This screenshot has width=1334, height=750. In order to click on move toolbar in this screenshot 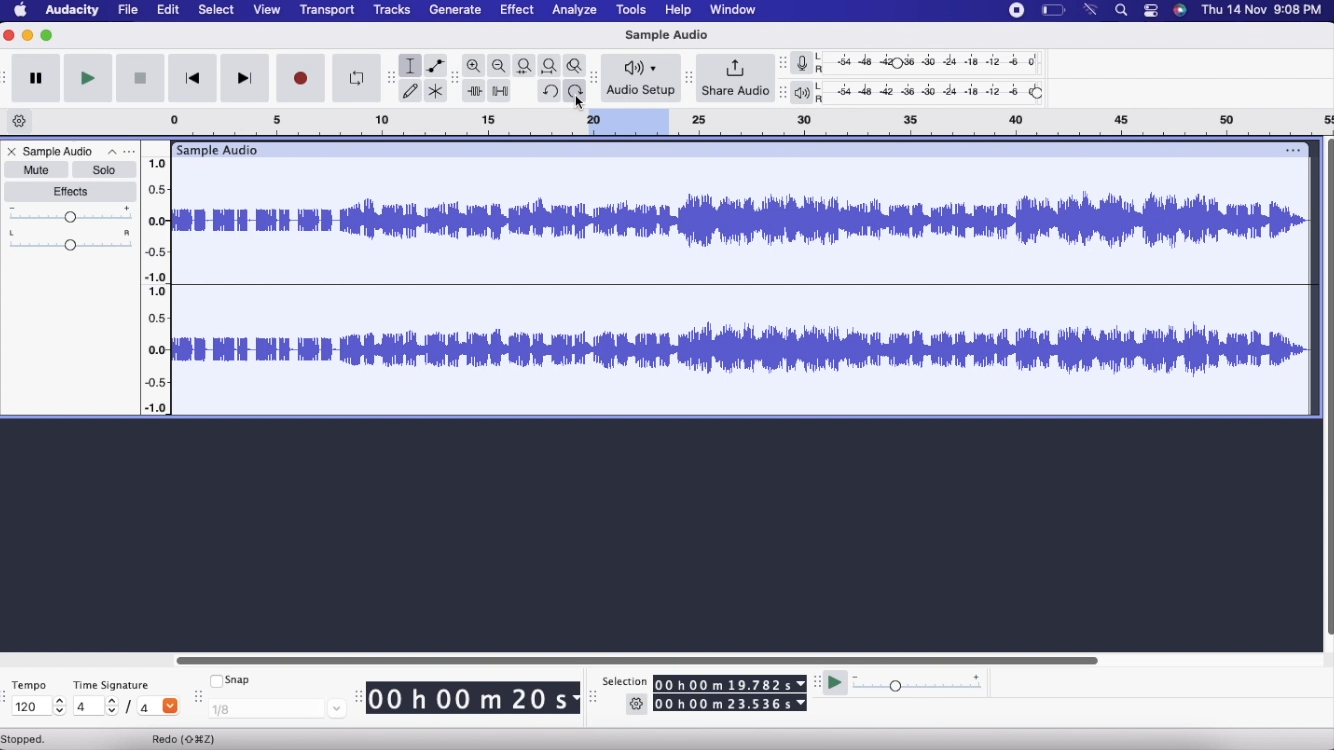, I will do `click(357, 695)`.